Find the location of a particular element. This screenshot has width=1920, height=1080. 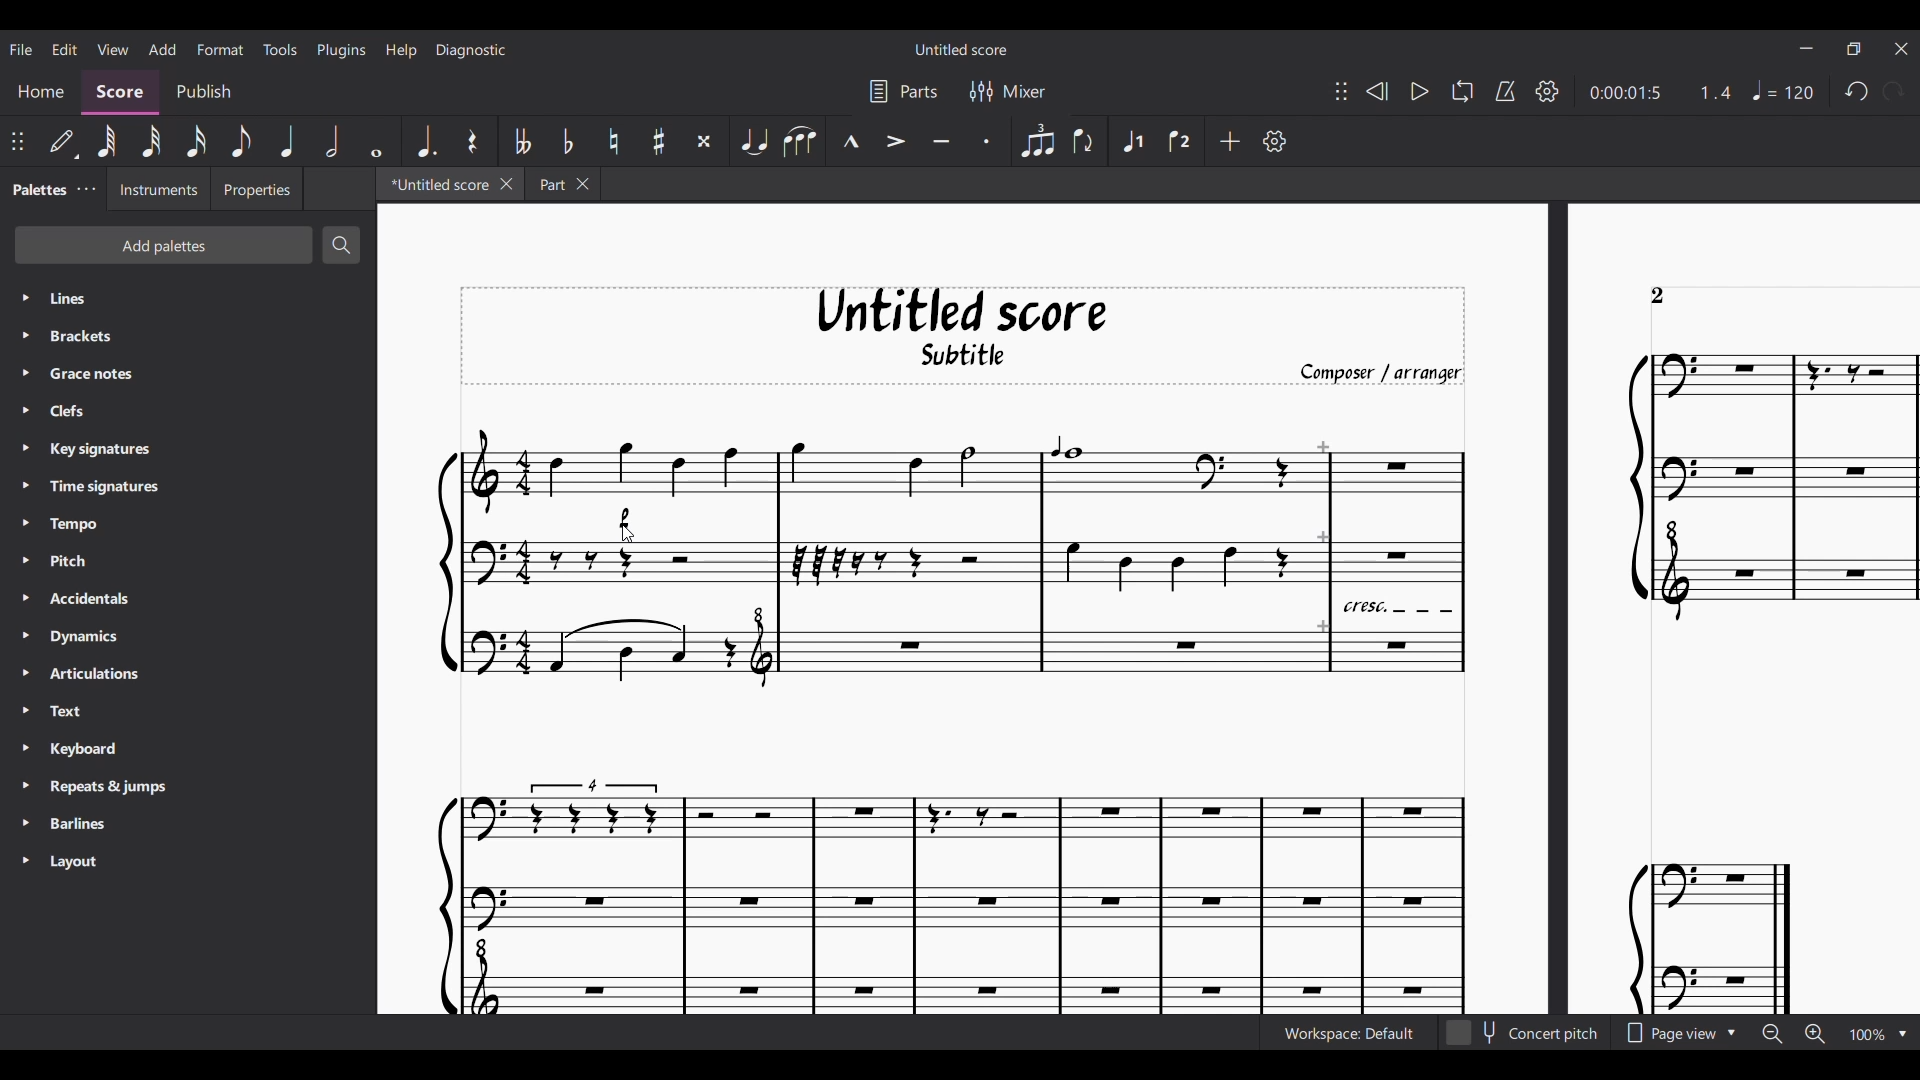

Add menu is located at coordinates (162, 49).